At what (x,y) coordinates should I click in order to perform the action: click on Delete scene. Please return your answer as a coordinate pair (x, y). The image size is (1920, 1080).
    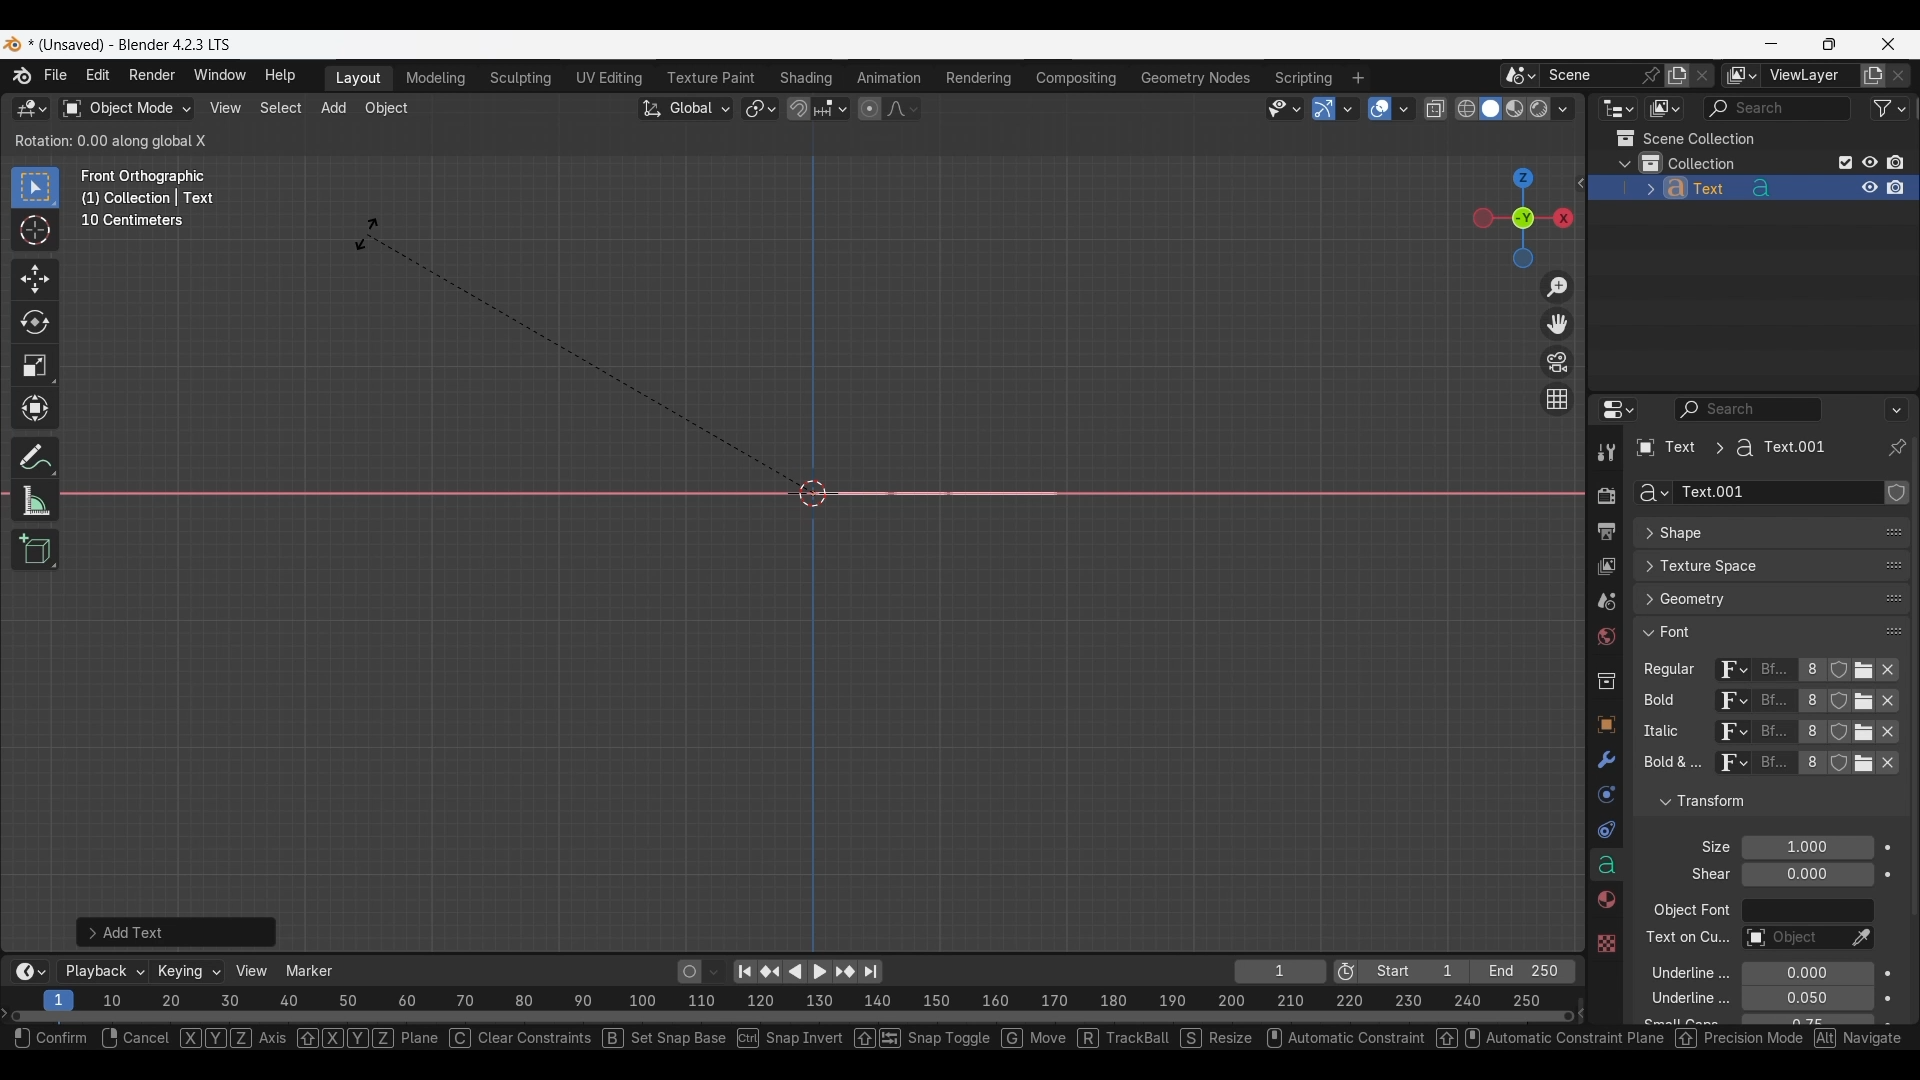
    Looking at the image, I should click on (1702, 76).